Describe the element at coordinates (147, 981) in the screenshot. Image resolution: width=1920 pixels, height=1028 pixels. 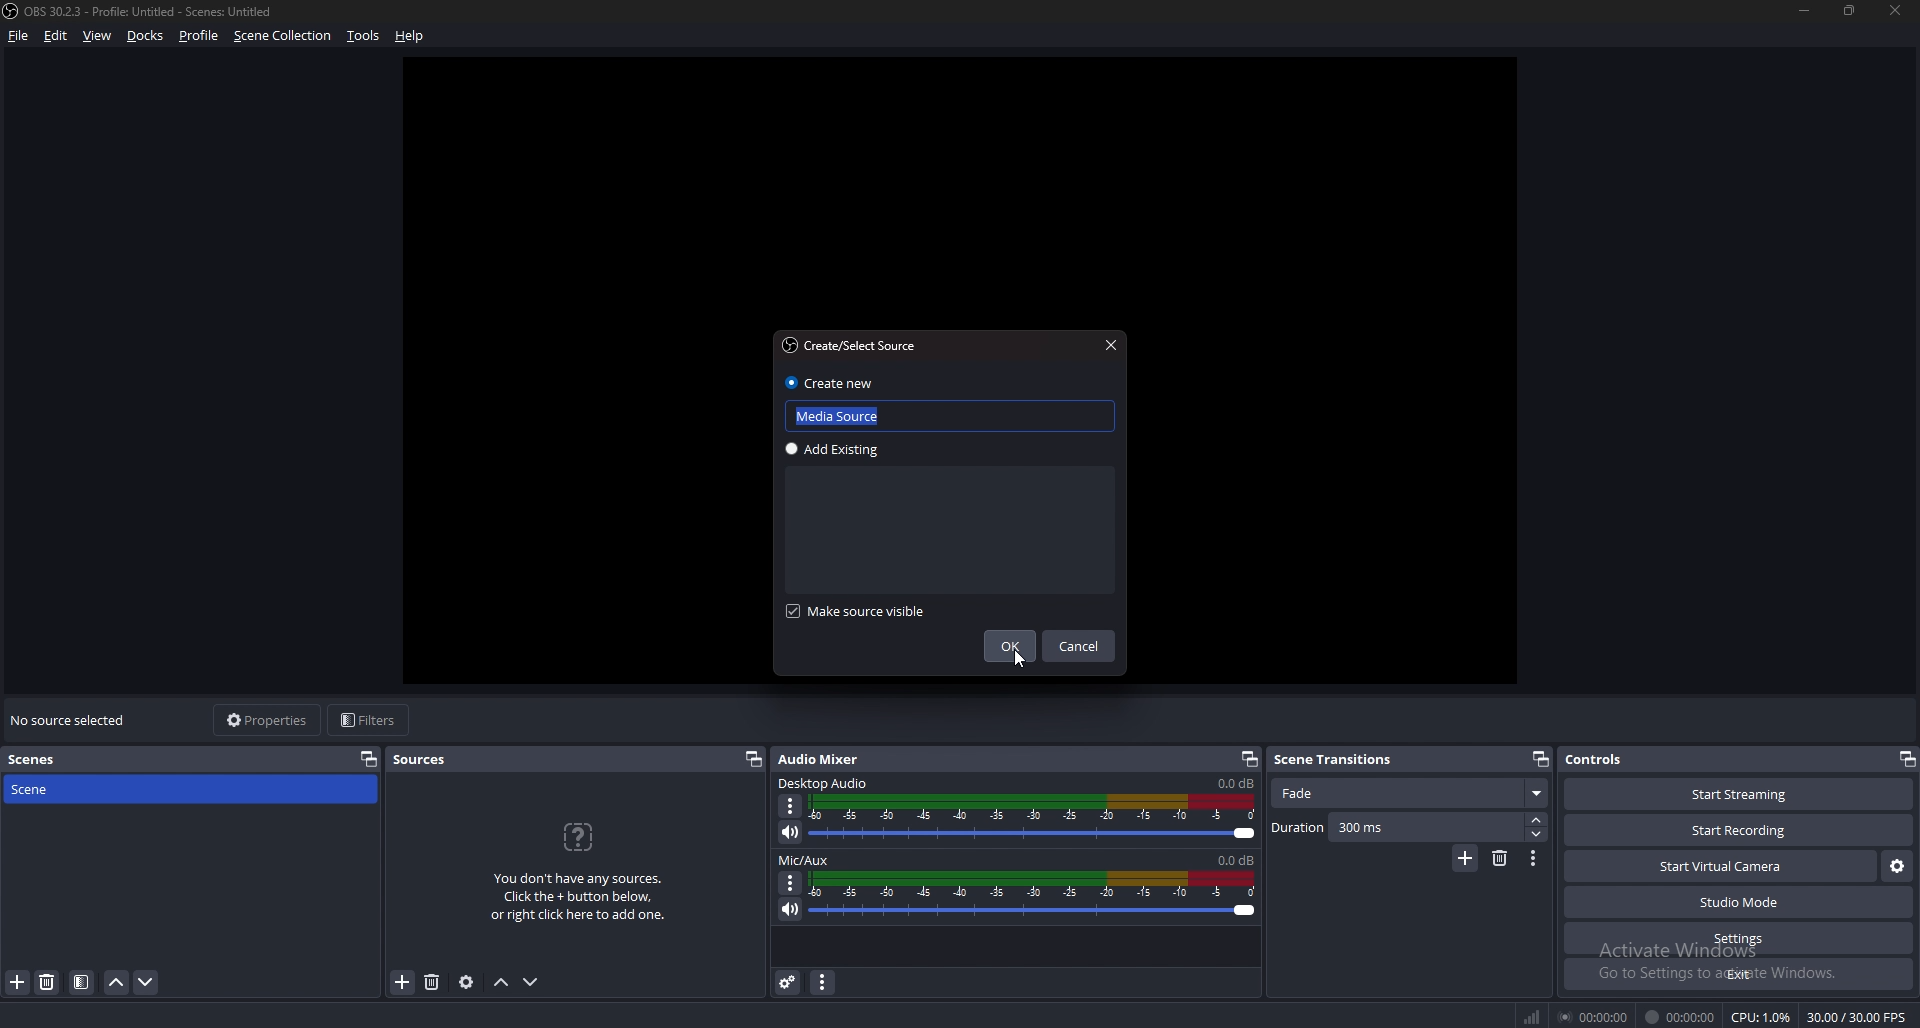
I see `move scene down` at that location.